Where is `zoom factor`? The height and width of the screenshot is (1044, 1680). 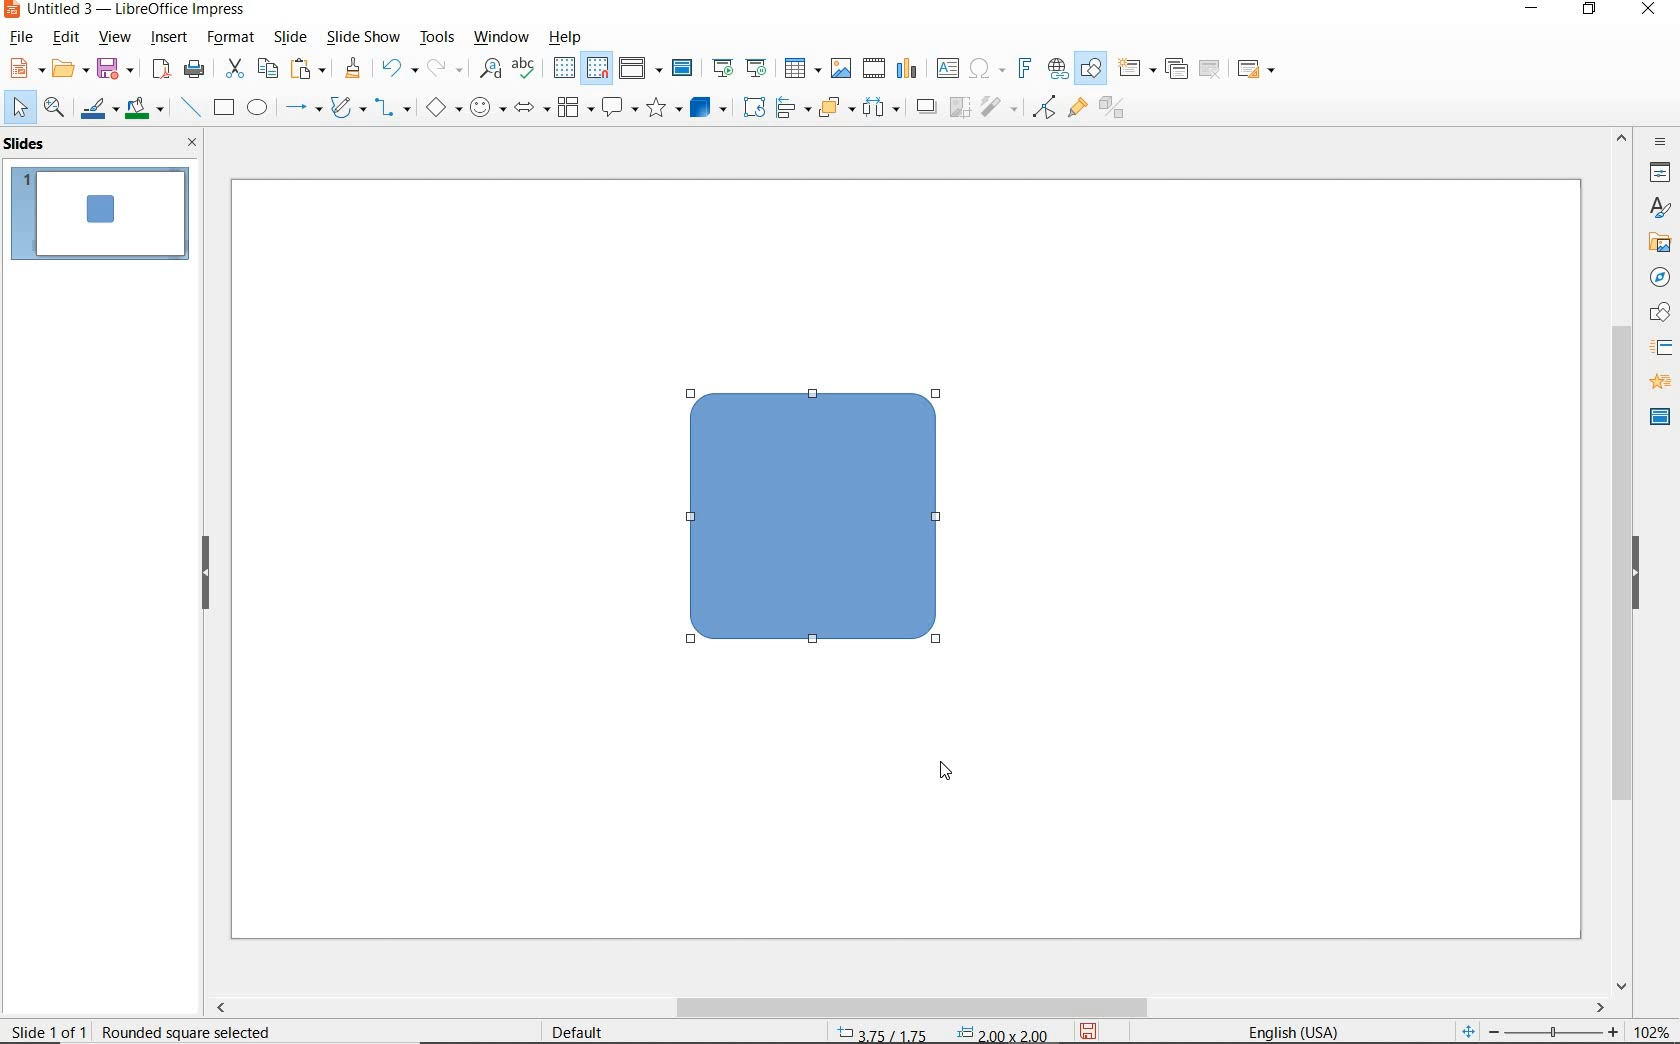 zoom factor is located at coordinates (1652, 1027).